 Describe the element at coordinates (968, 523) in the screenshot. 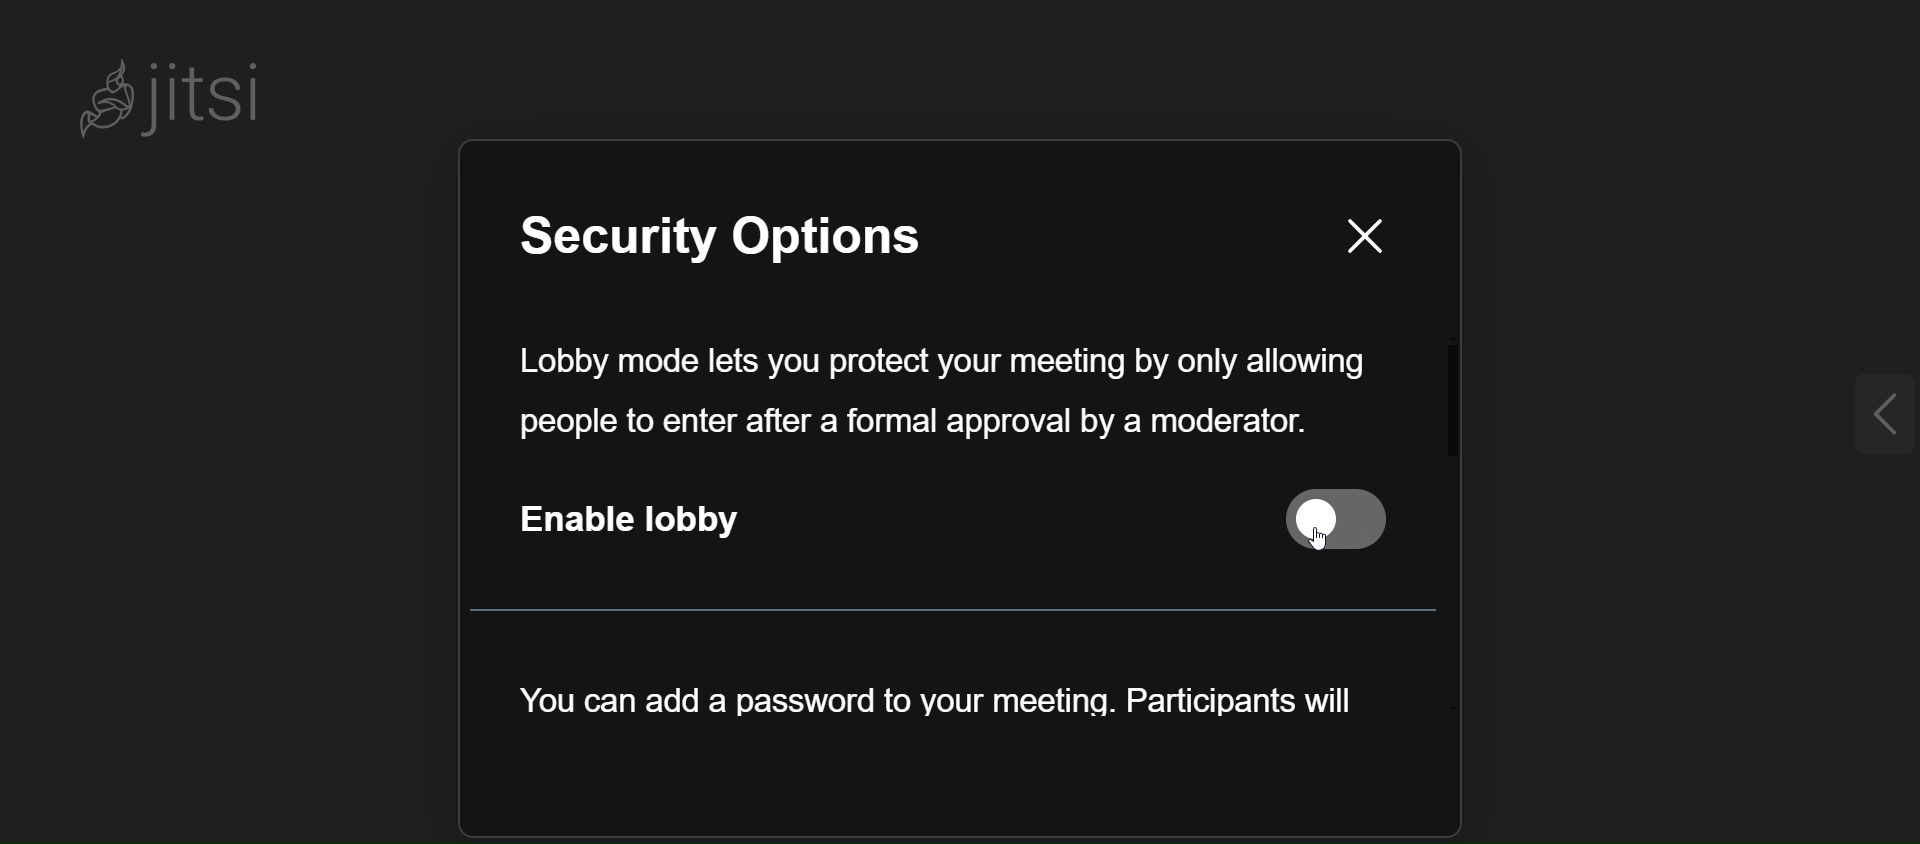

I see `"Enable lobby" option disabled` at that location.